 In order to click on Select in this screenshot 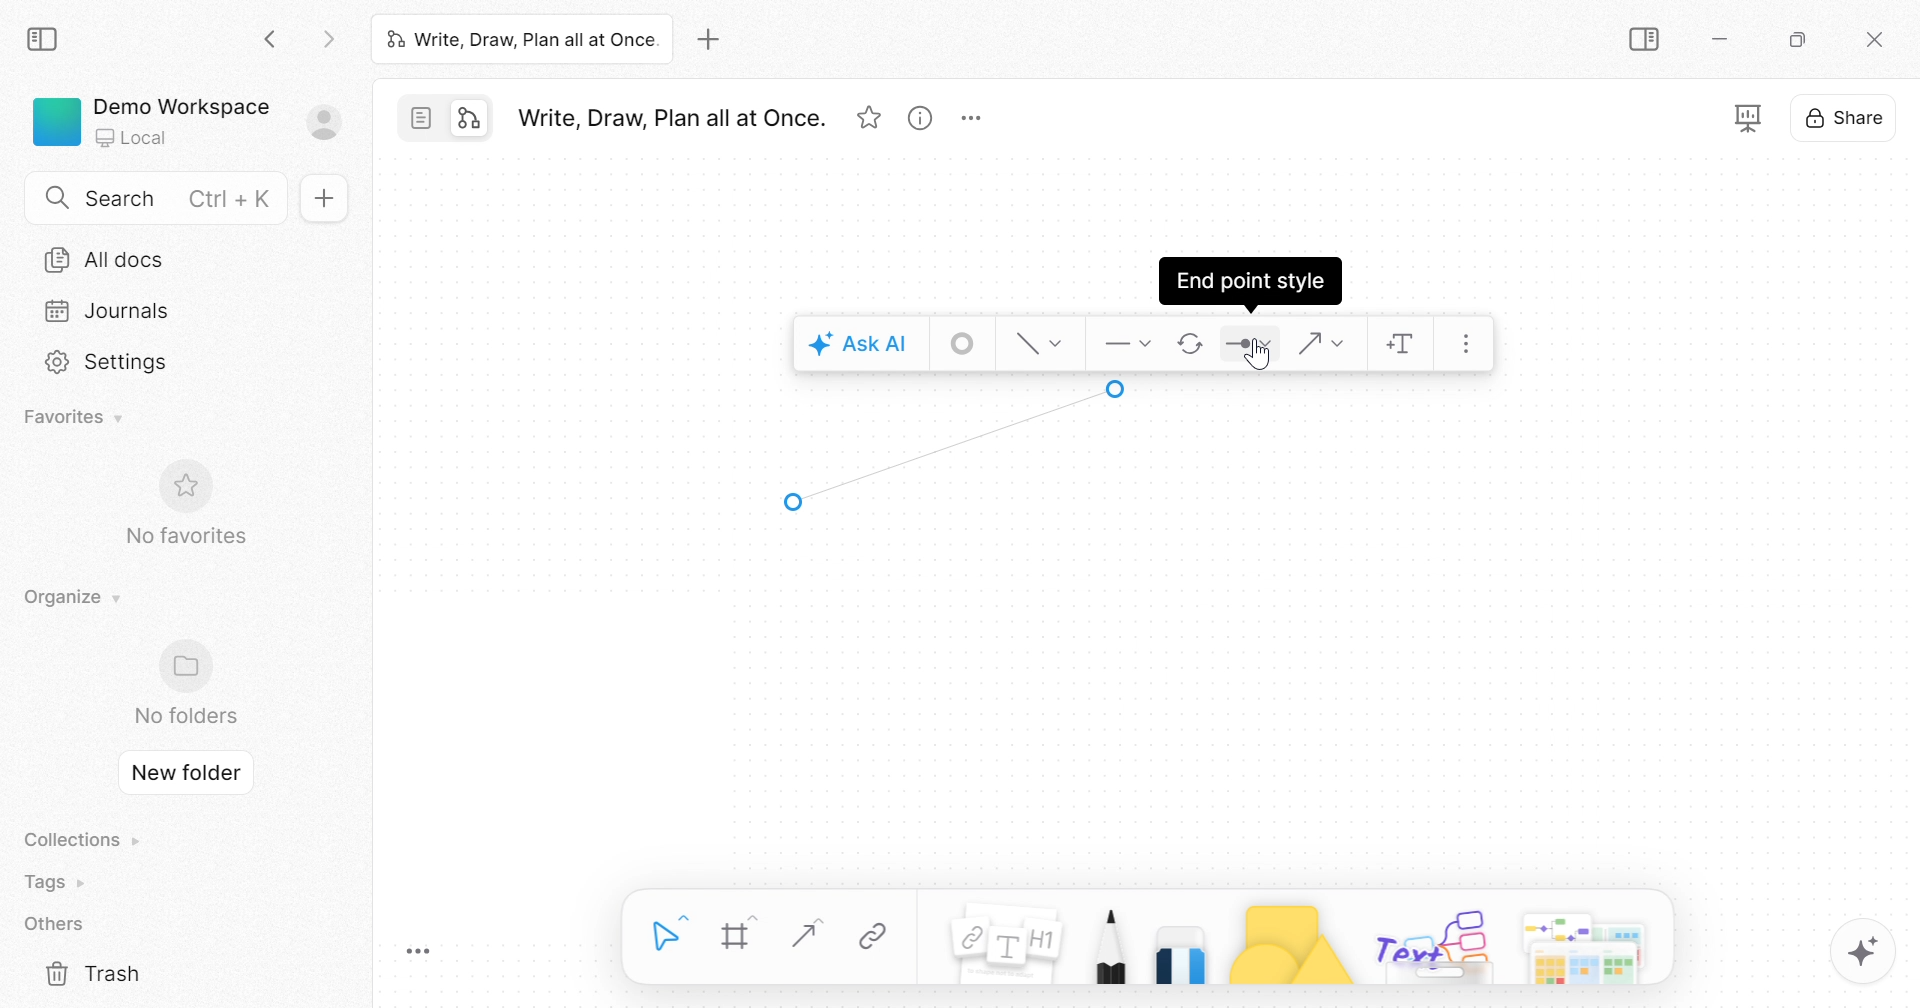, I will do `click(669, 934)`.